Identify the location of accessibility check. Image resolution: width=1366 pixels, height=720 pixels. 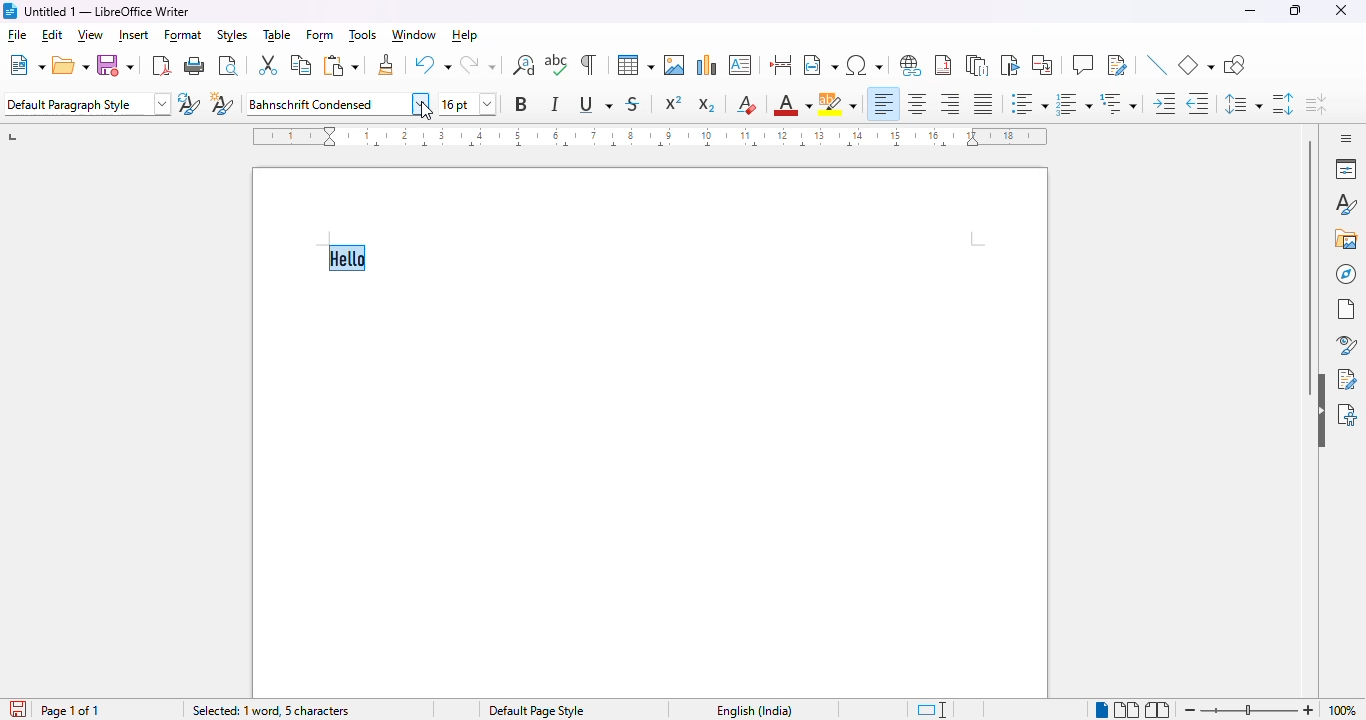
(1347, 413).